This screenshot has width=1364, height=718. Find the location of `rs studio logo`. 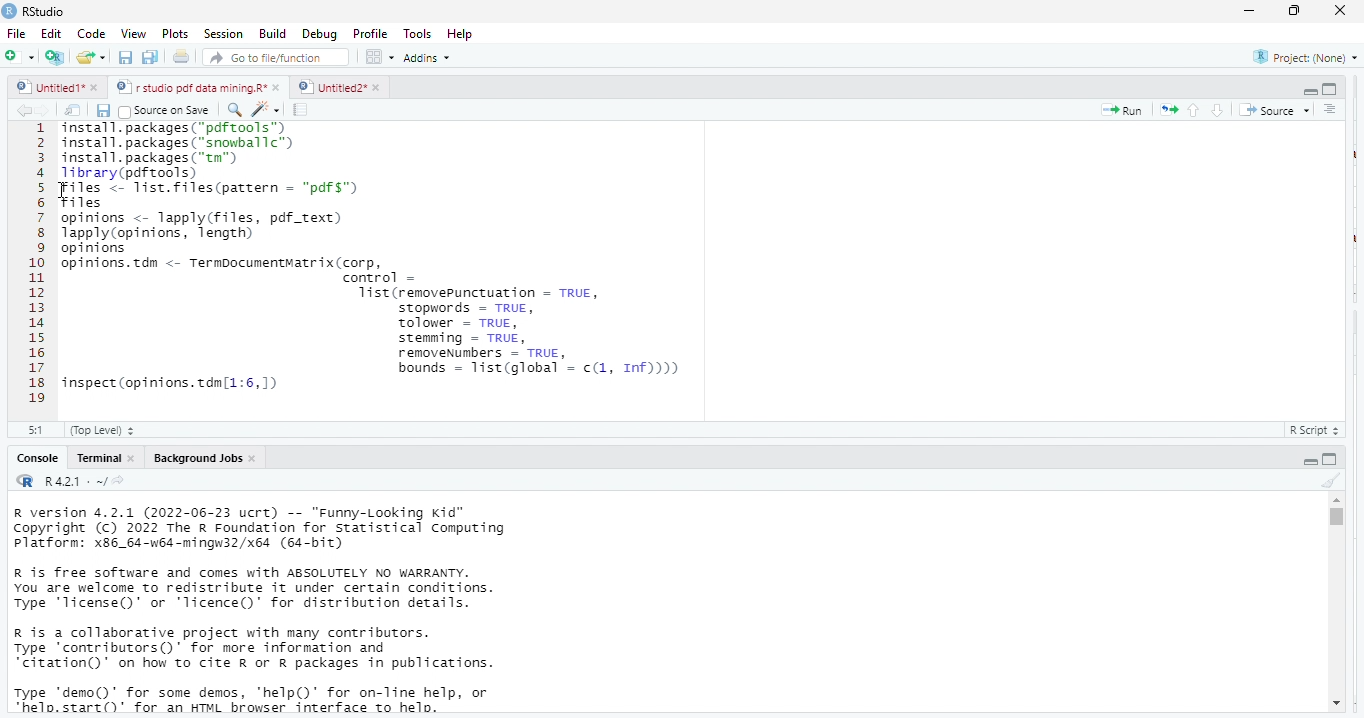

rs studio logo is located at coordinates (9, 10).